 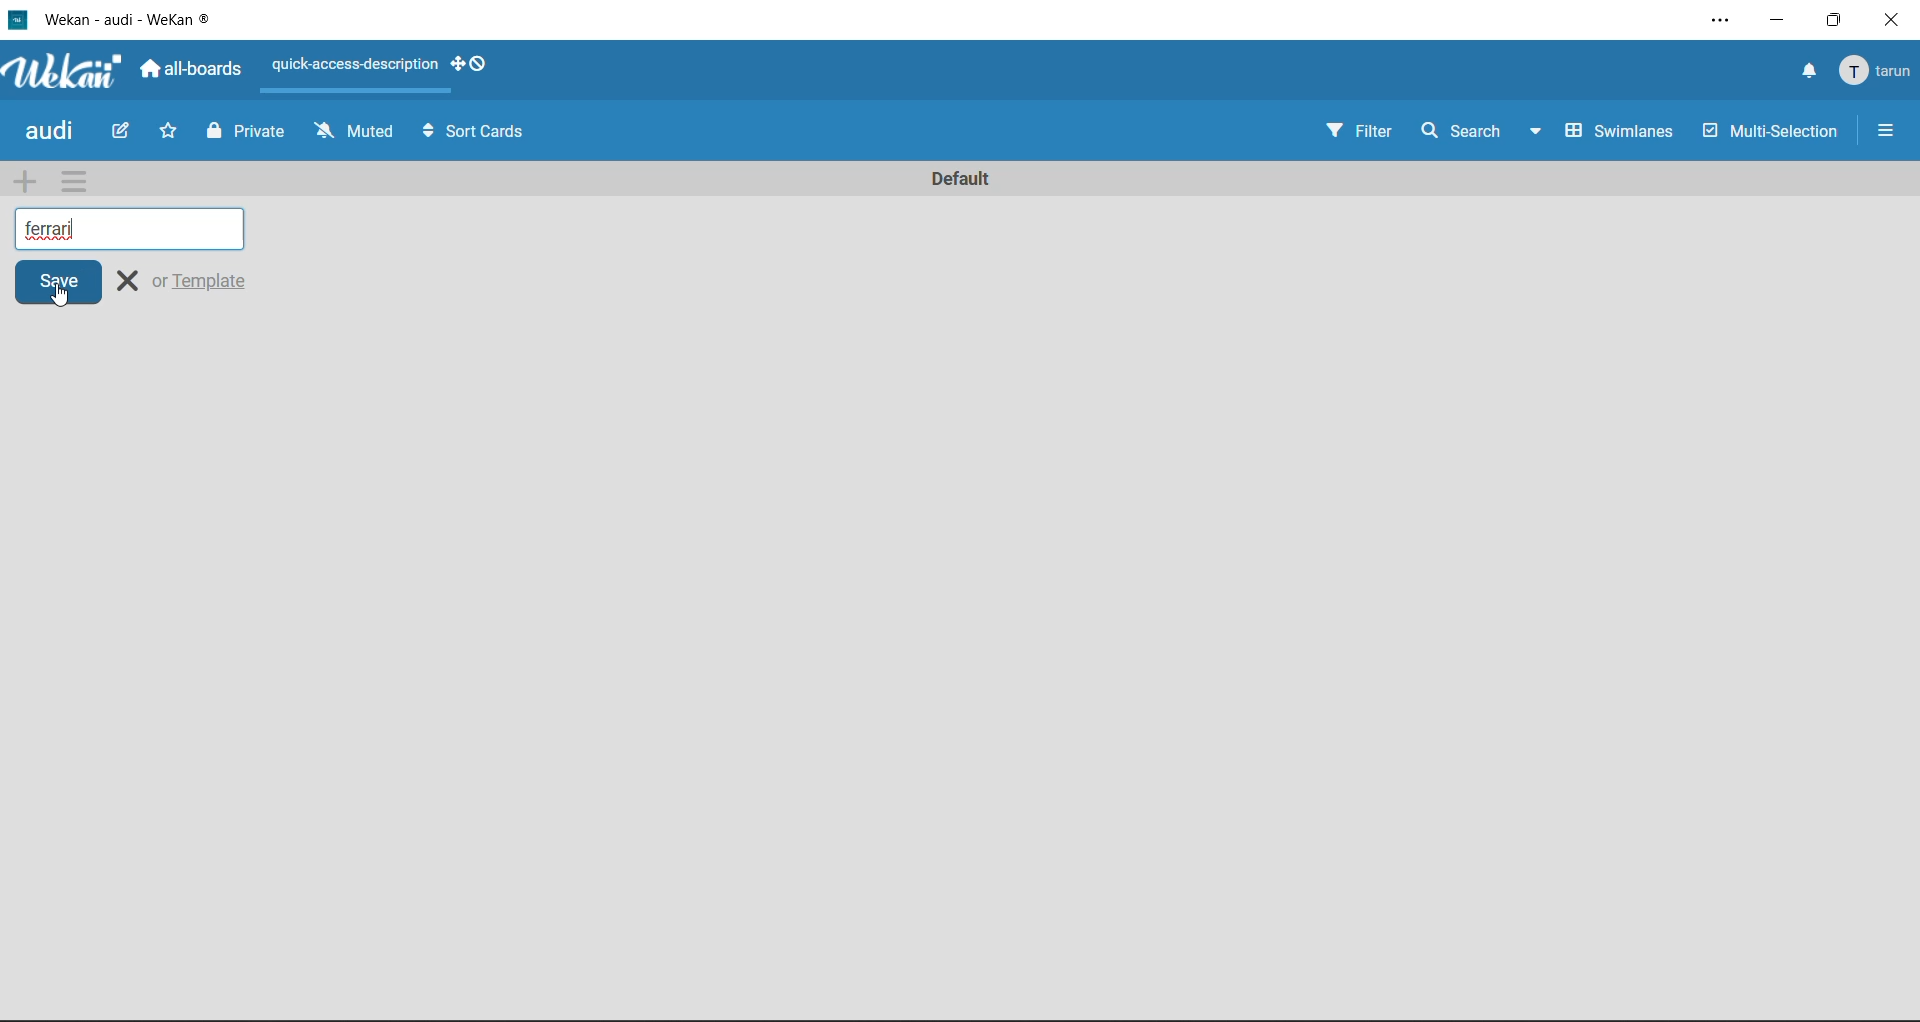 I want to click on swimlanes, so click(x=1621, y=131).